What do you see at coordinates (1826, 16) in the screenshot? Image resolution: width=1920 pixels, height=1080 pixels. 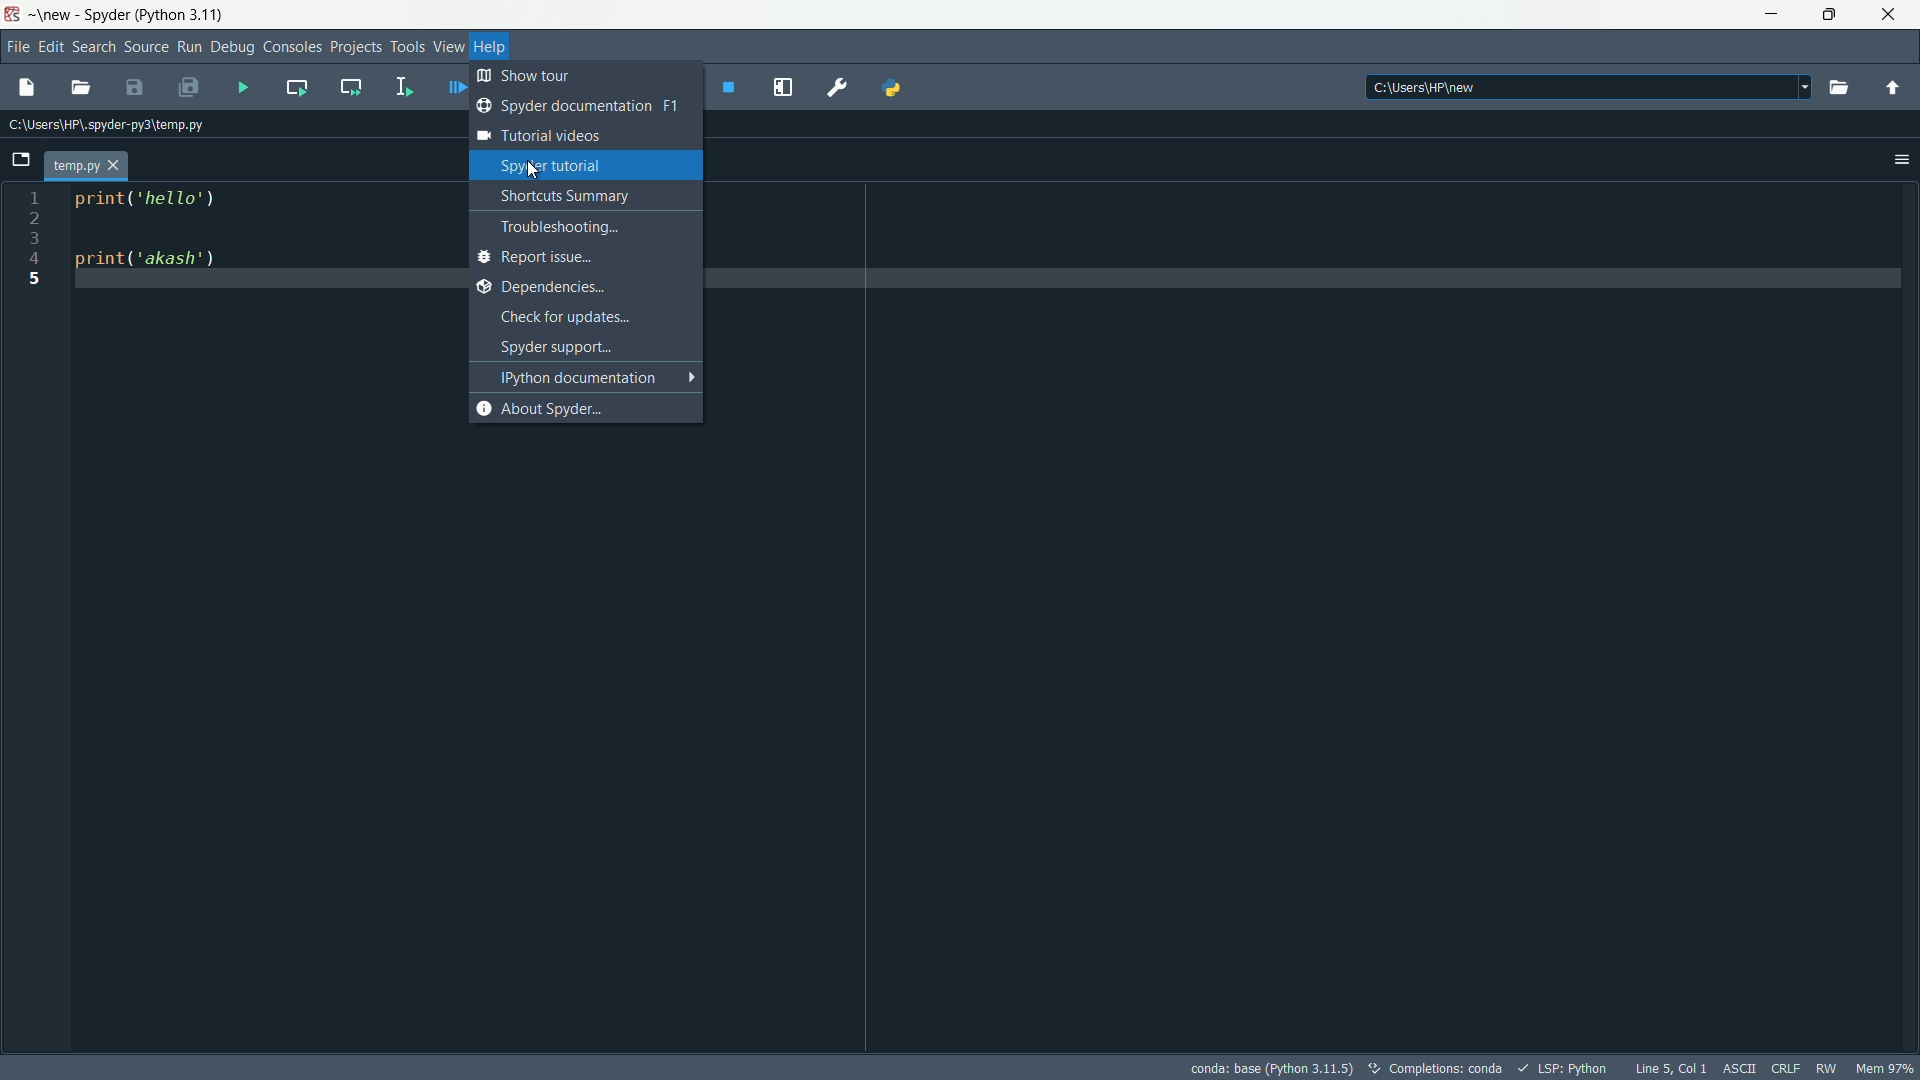 I see `maximize` at bounding box center [1826, 16].